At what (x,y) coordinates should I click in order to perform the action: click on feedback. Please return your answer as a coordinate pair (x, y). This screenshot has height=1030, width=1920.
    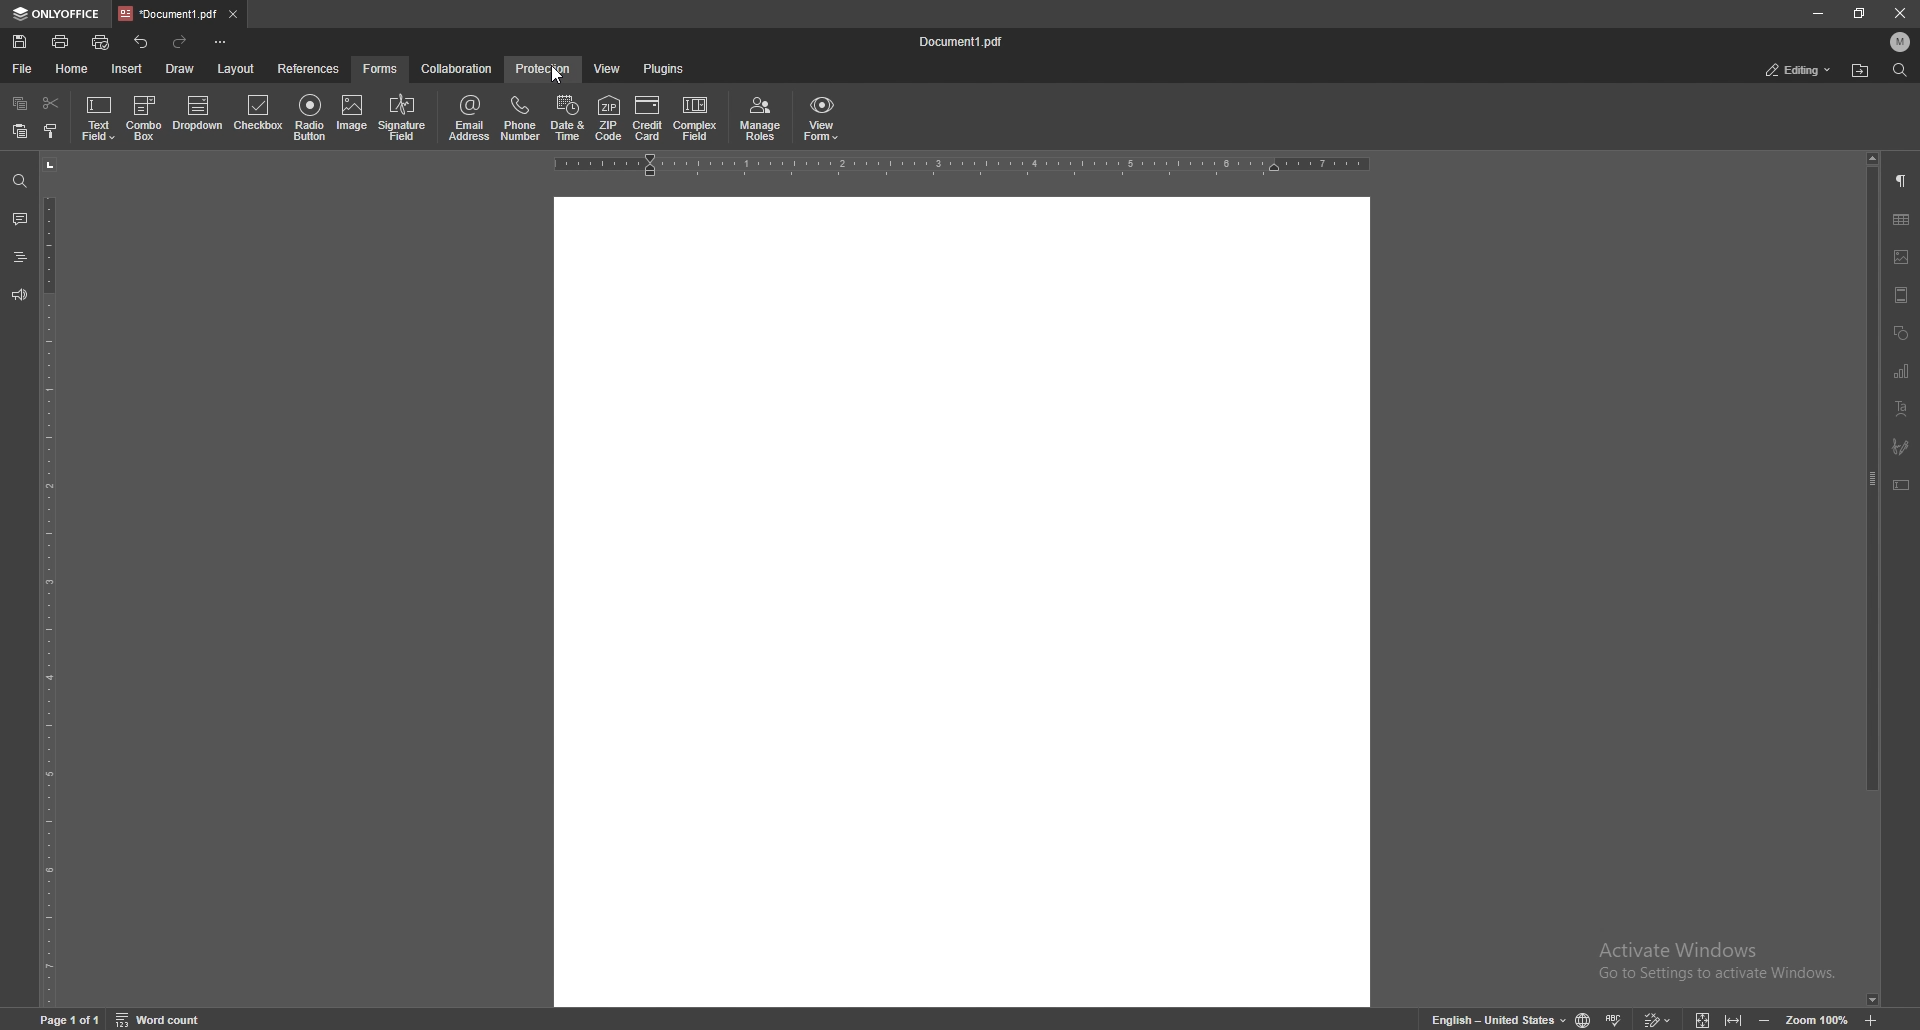
    Looking at the image, I should click on (18, 295).